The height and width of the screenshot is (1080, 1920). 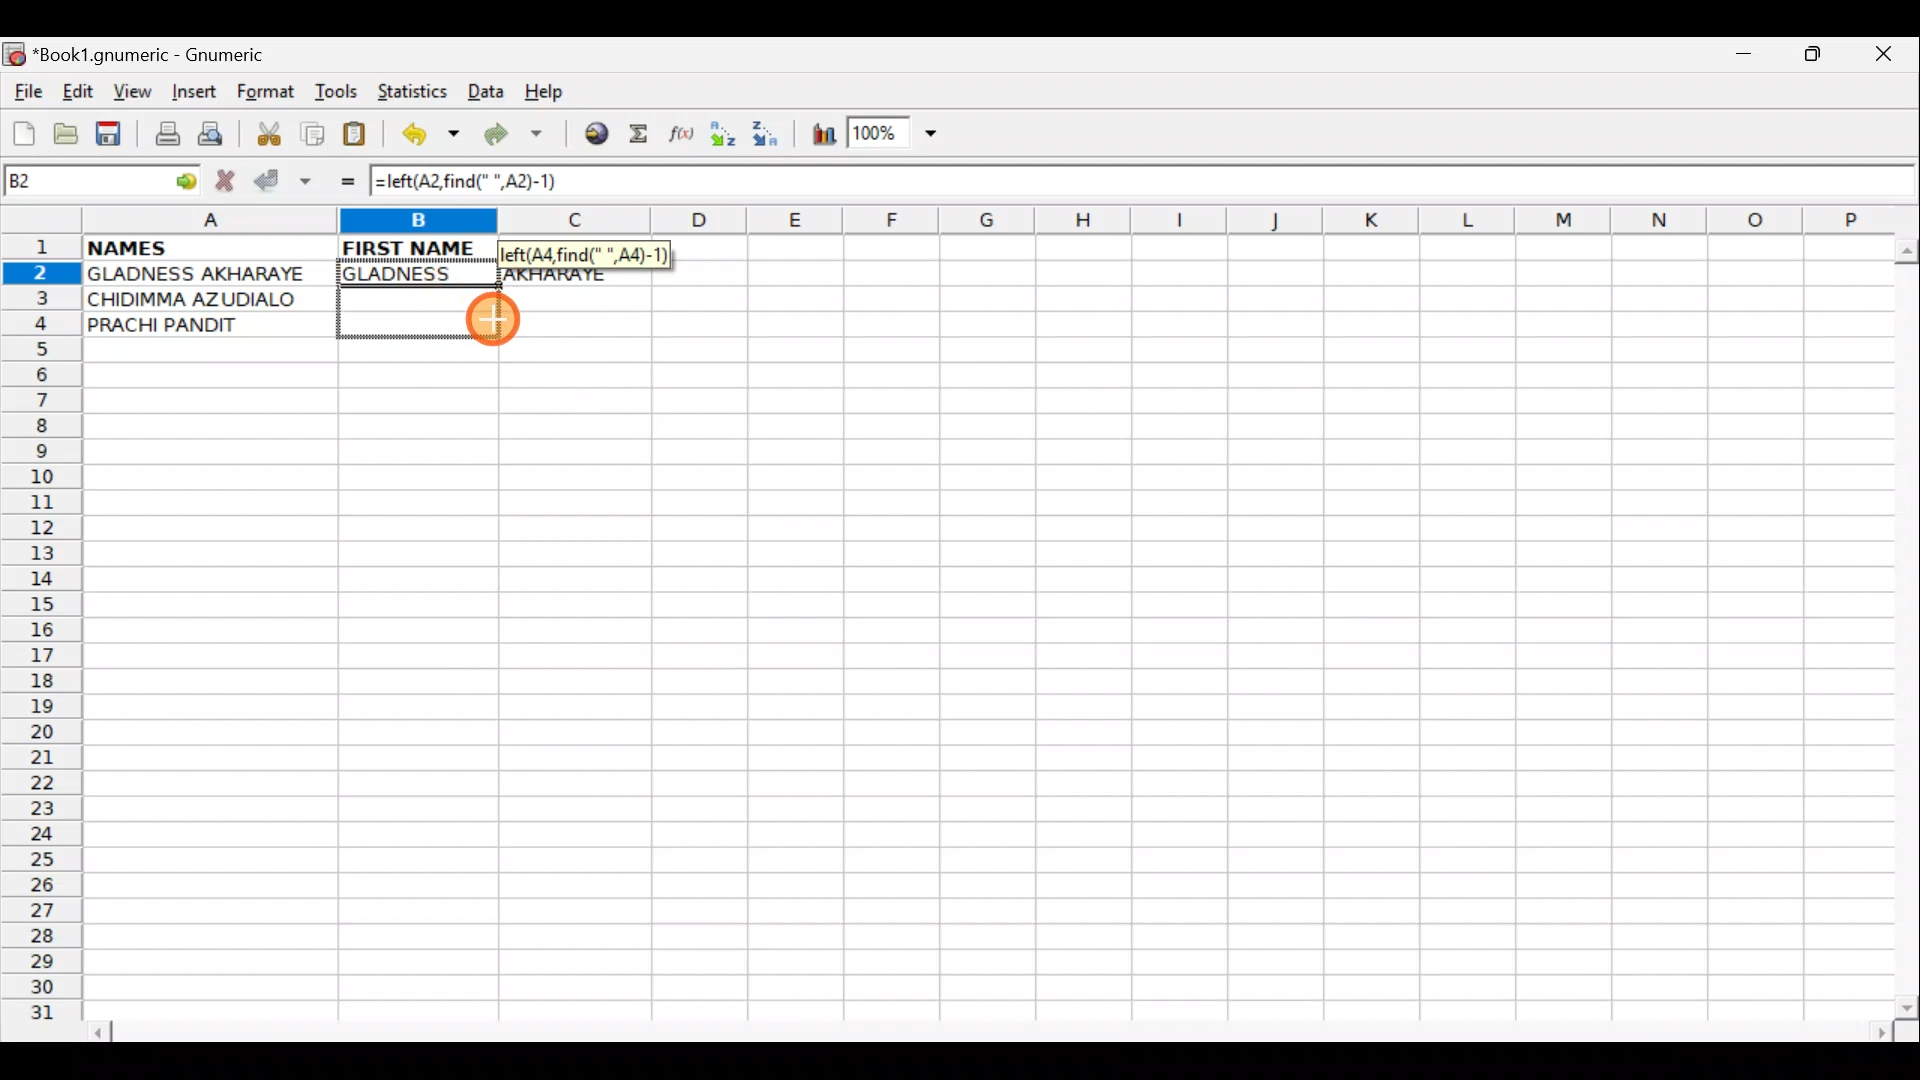 What do you see at coordinates (127, 91) in the screenshot?
I see `View` at bounding box center [127, 91].